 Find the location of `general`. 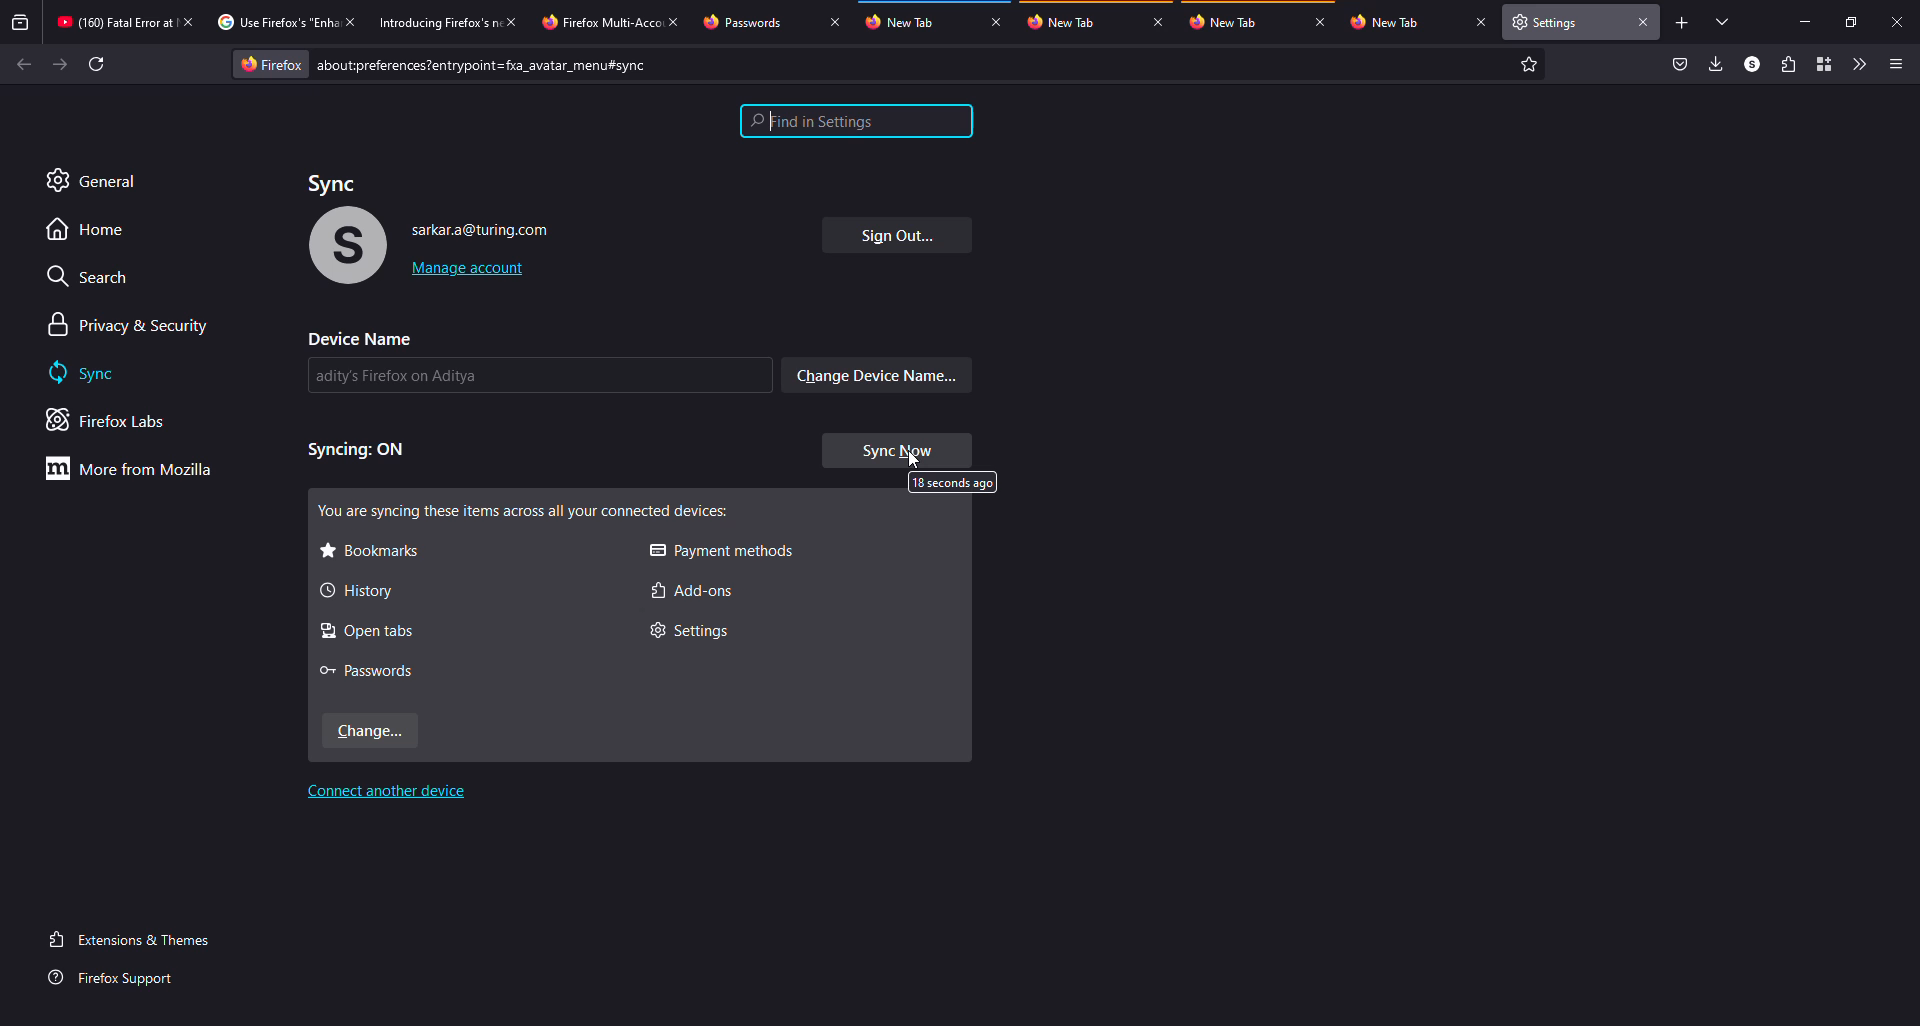

general is located at coordinates (93, 180).